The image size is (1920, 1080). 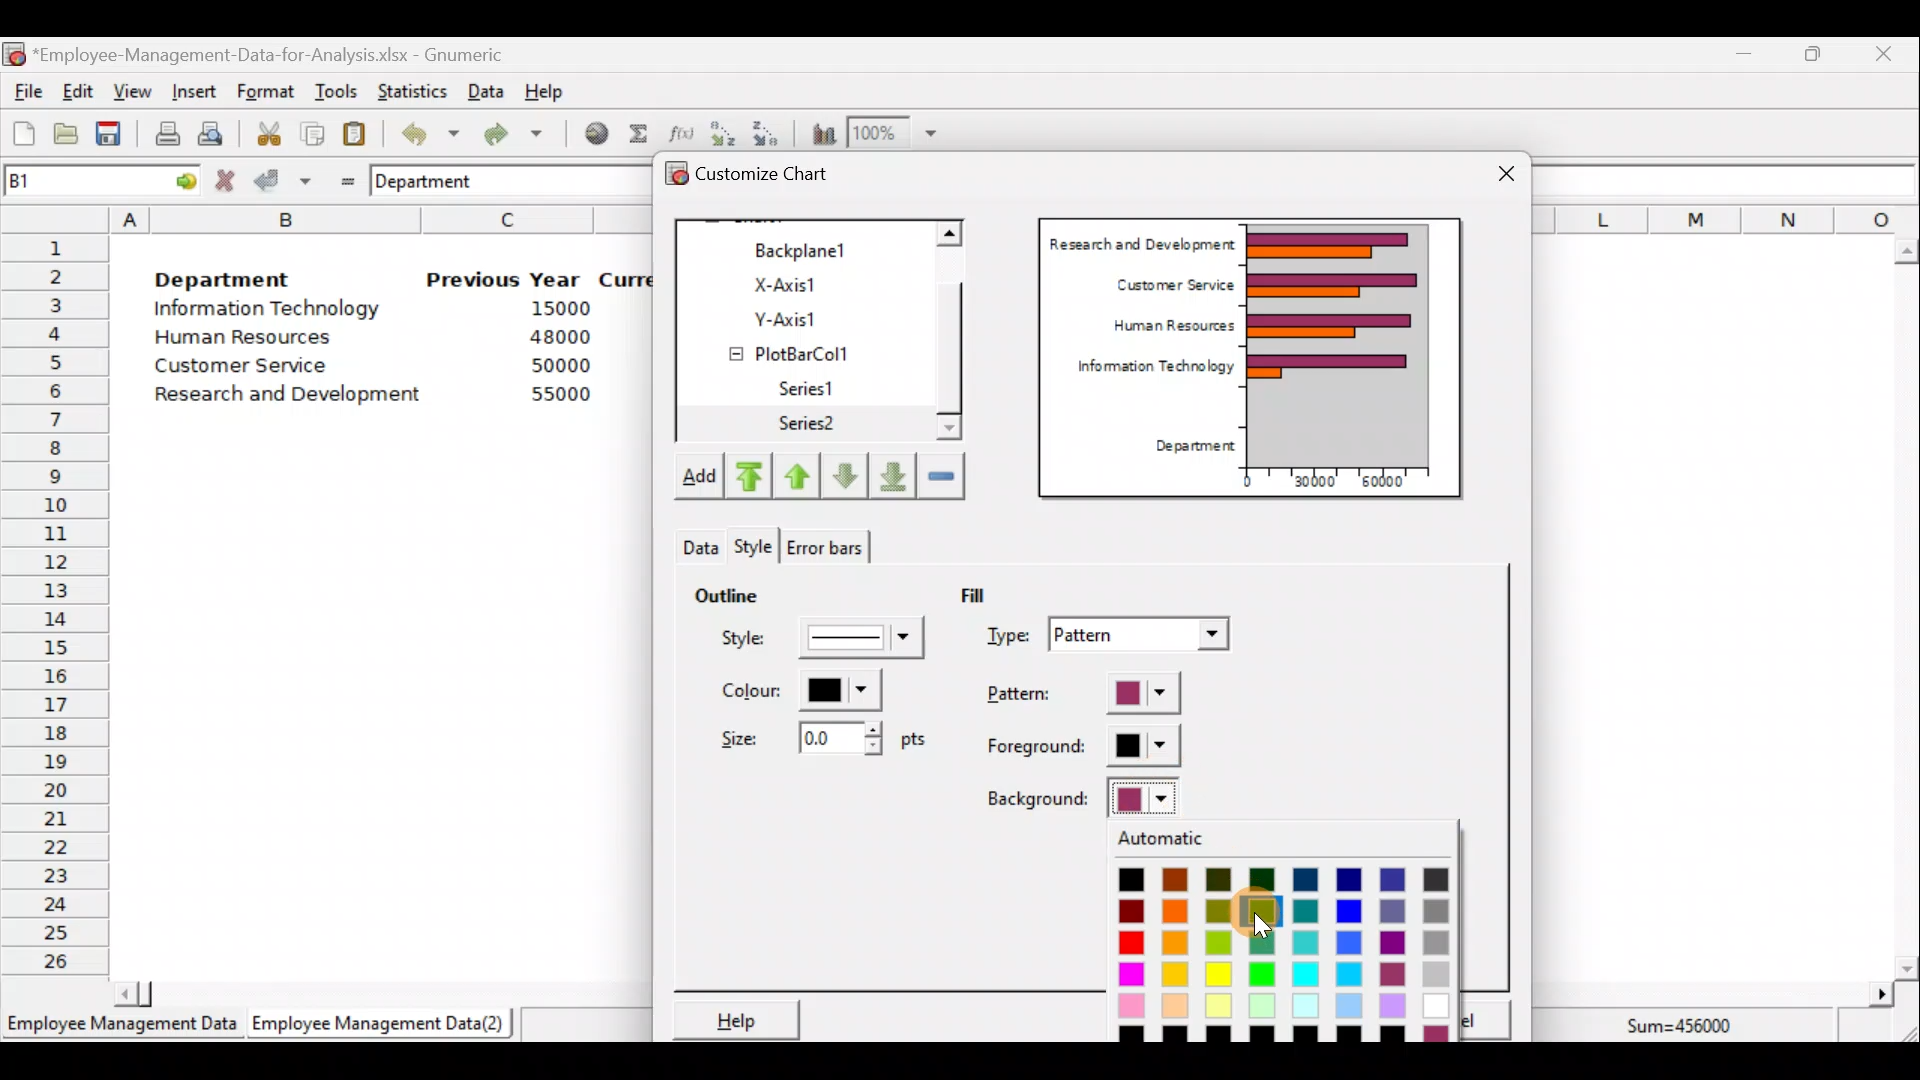 What do you see at coordinates (894, 474) in the screenshot?
I see `Move downward` at bounding box center [894, 474].